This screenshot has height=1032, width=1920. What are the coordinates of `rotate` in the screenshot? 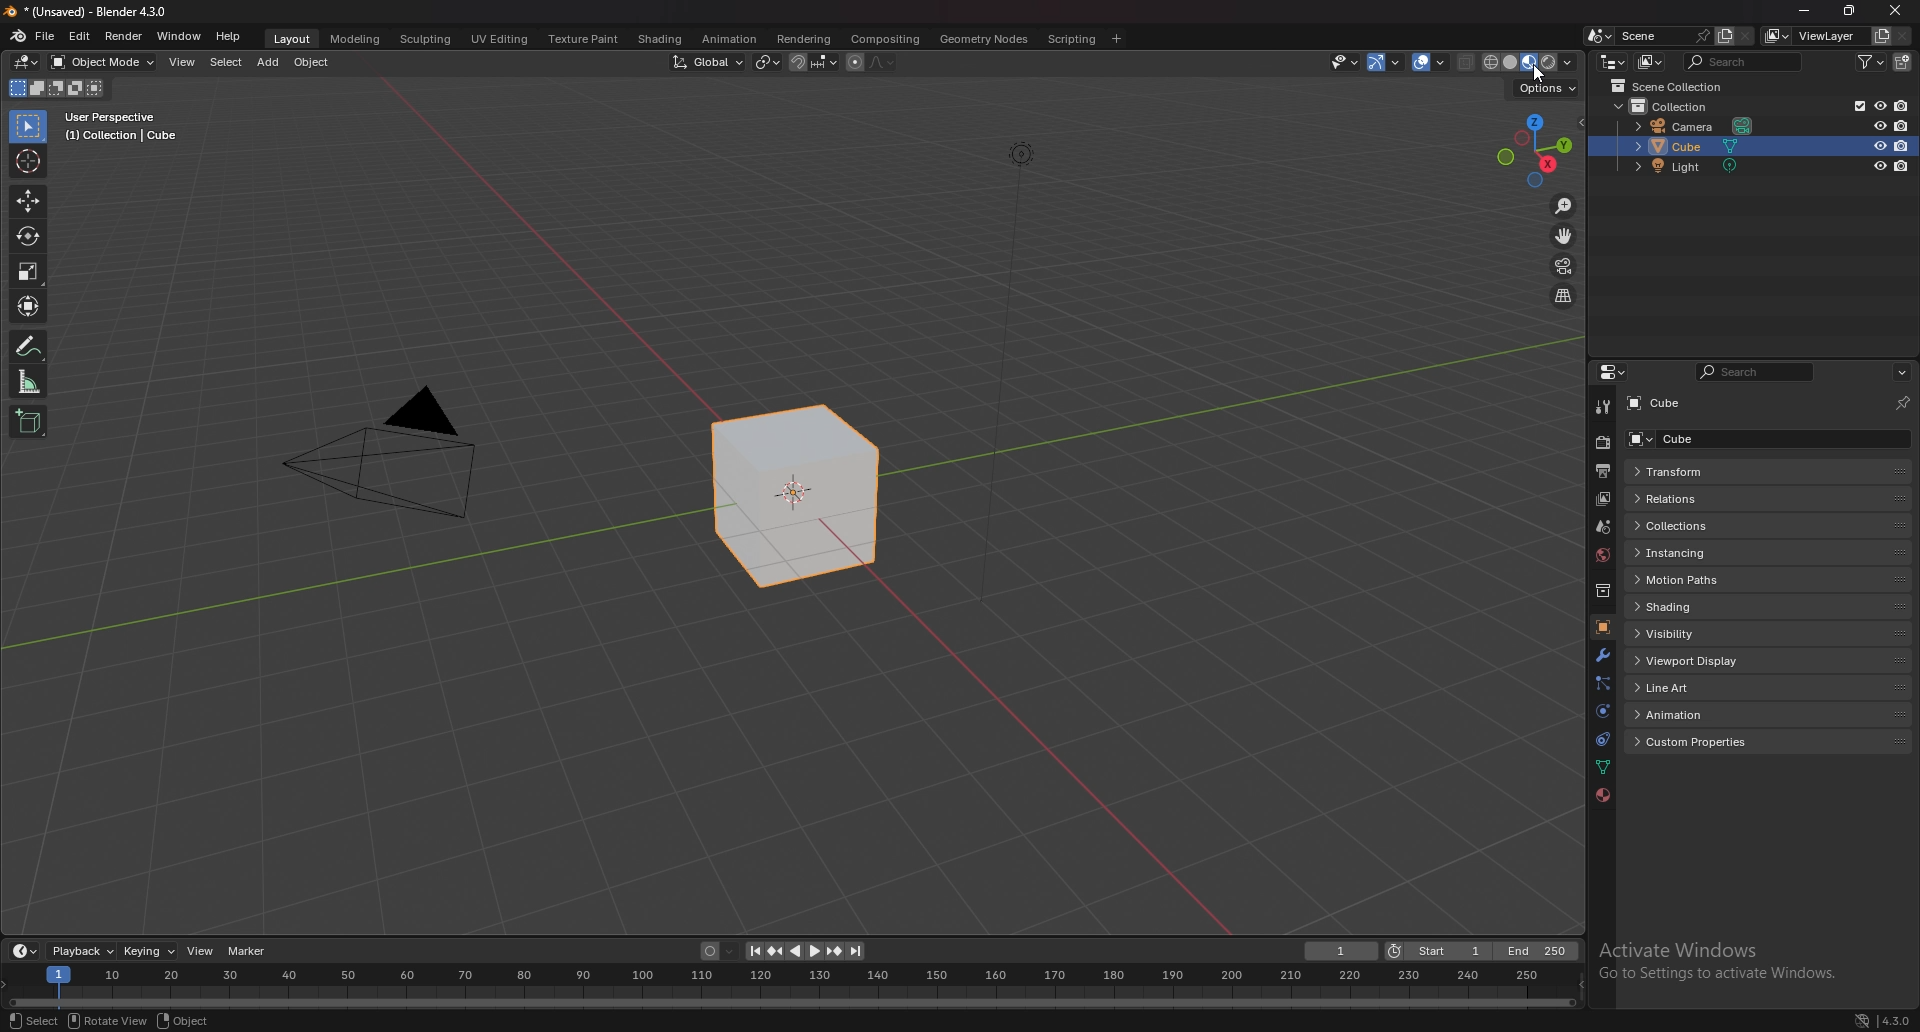 It's located at (28, 236).